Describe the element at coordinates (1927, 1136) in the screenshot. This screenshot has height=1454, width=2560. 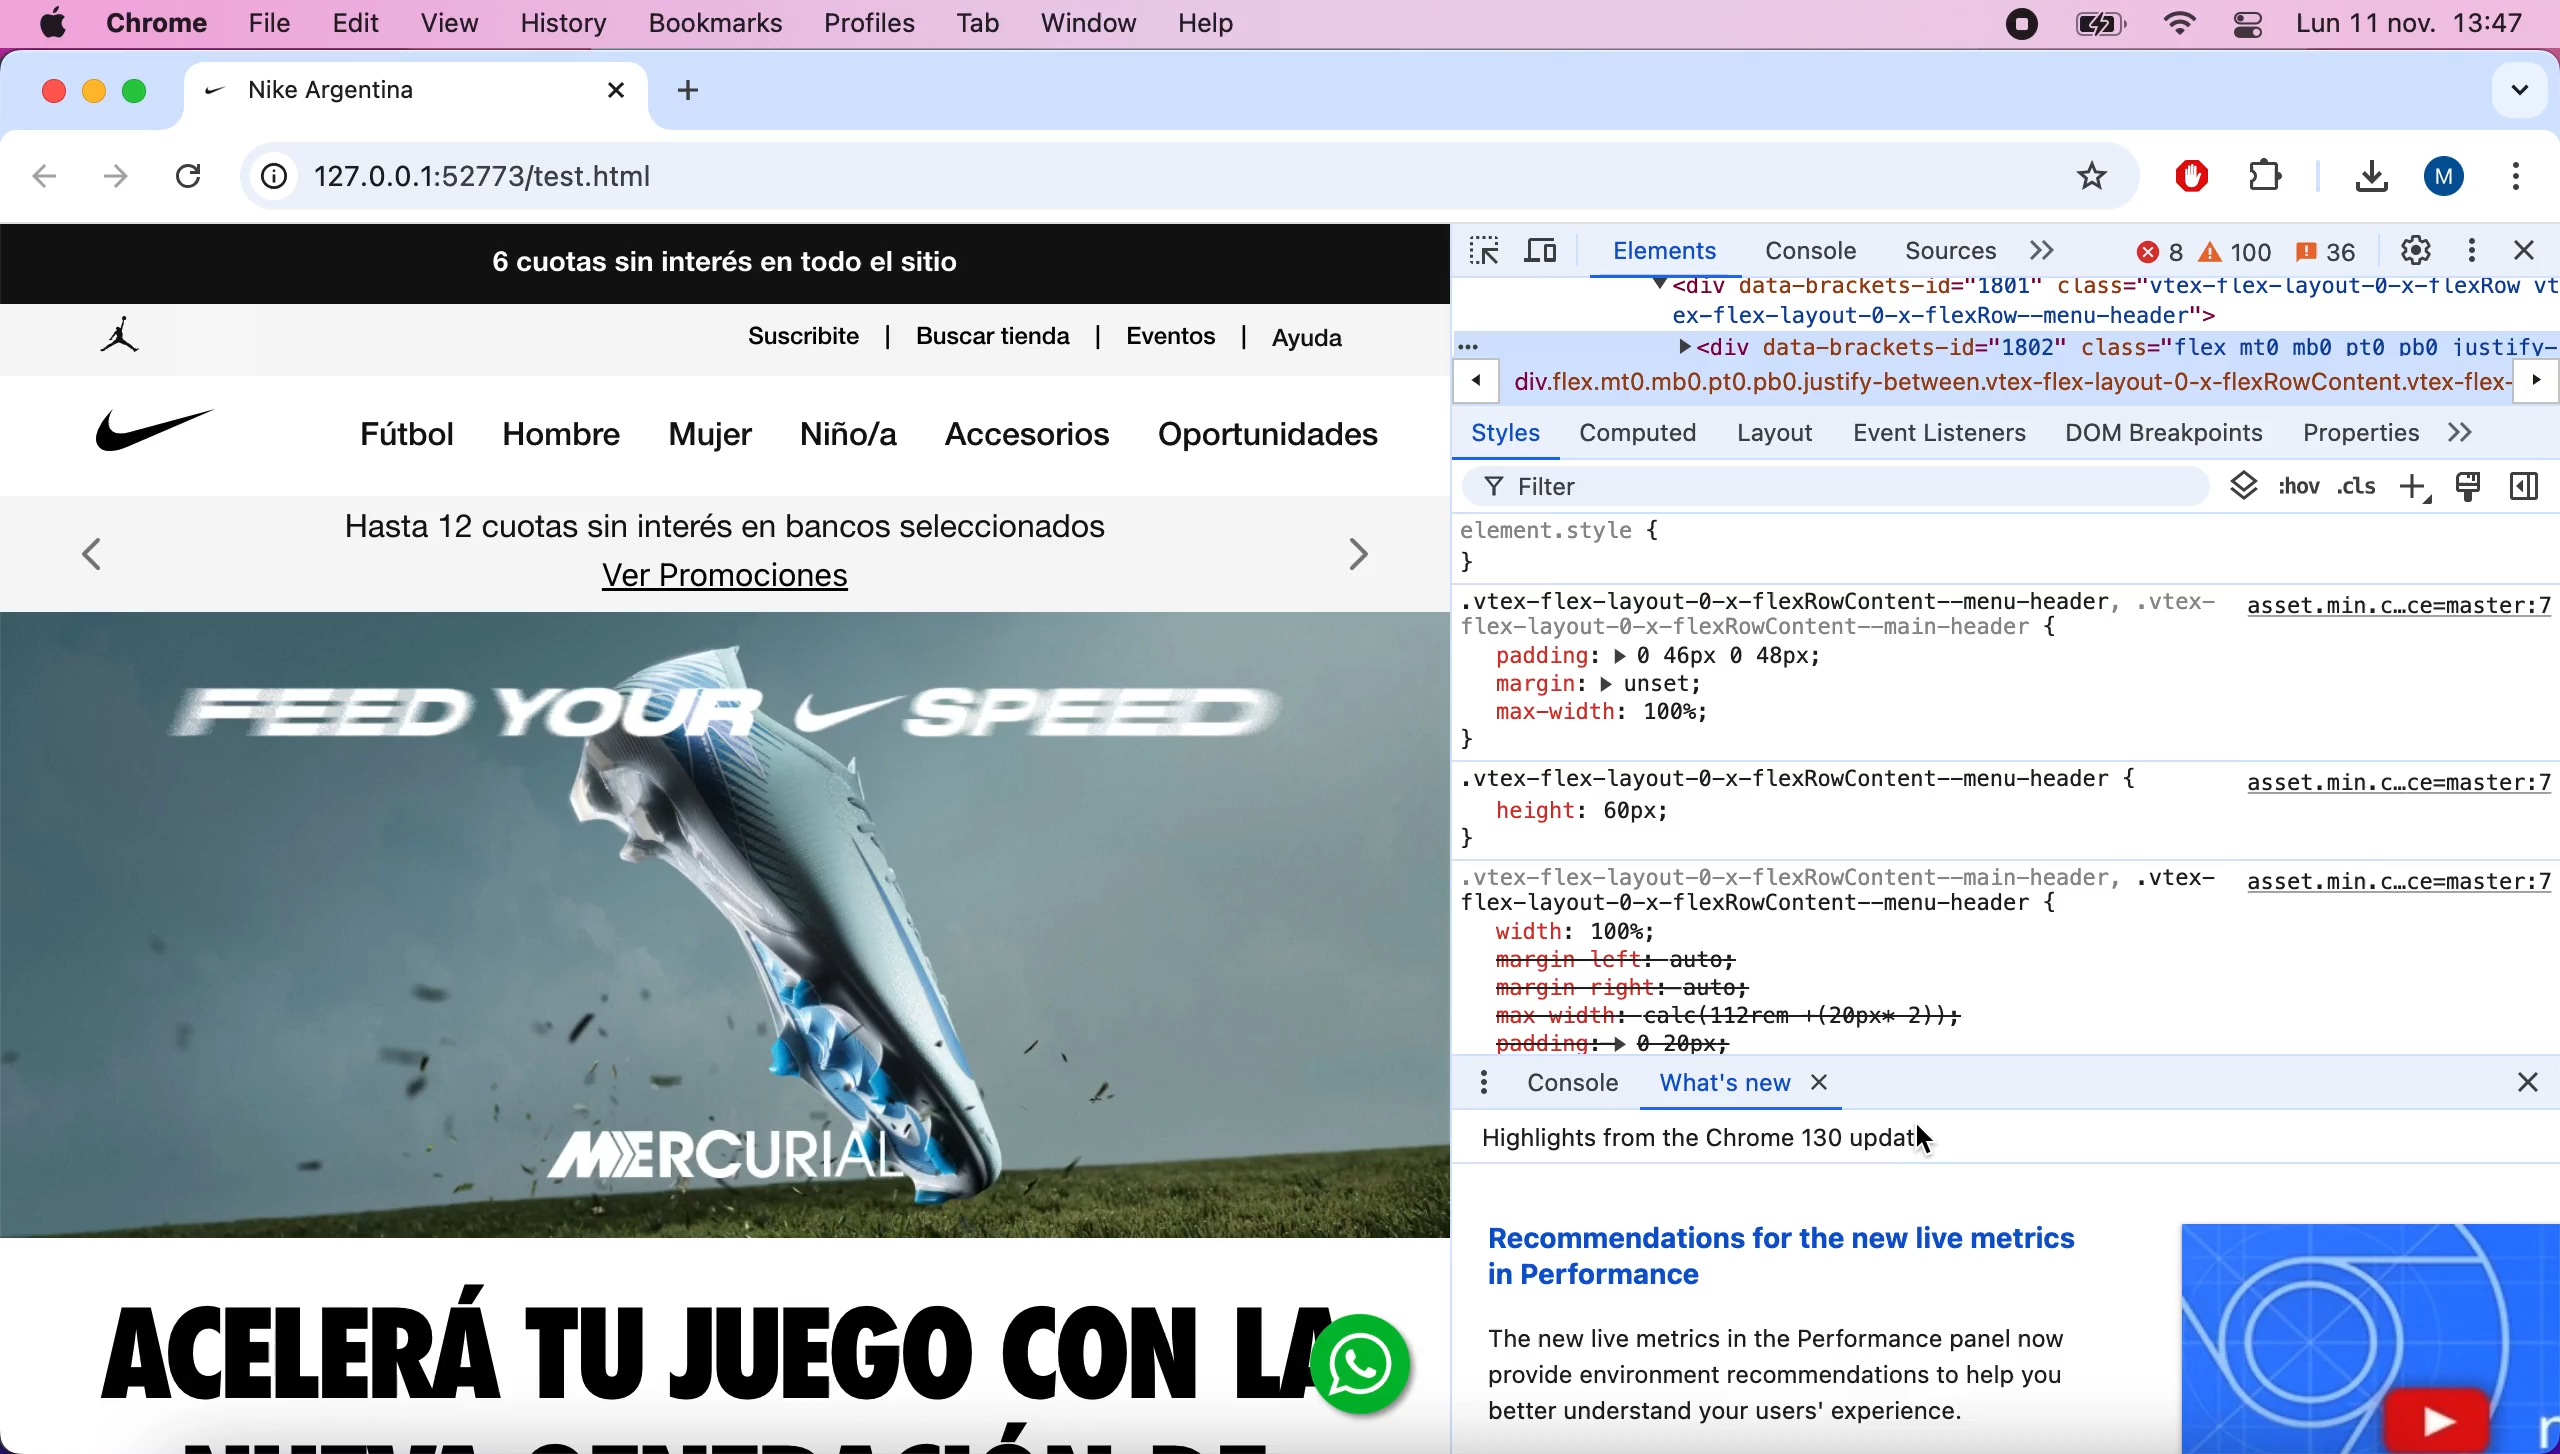
I see `cursor` at that location.